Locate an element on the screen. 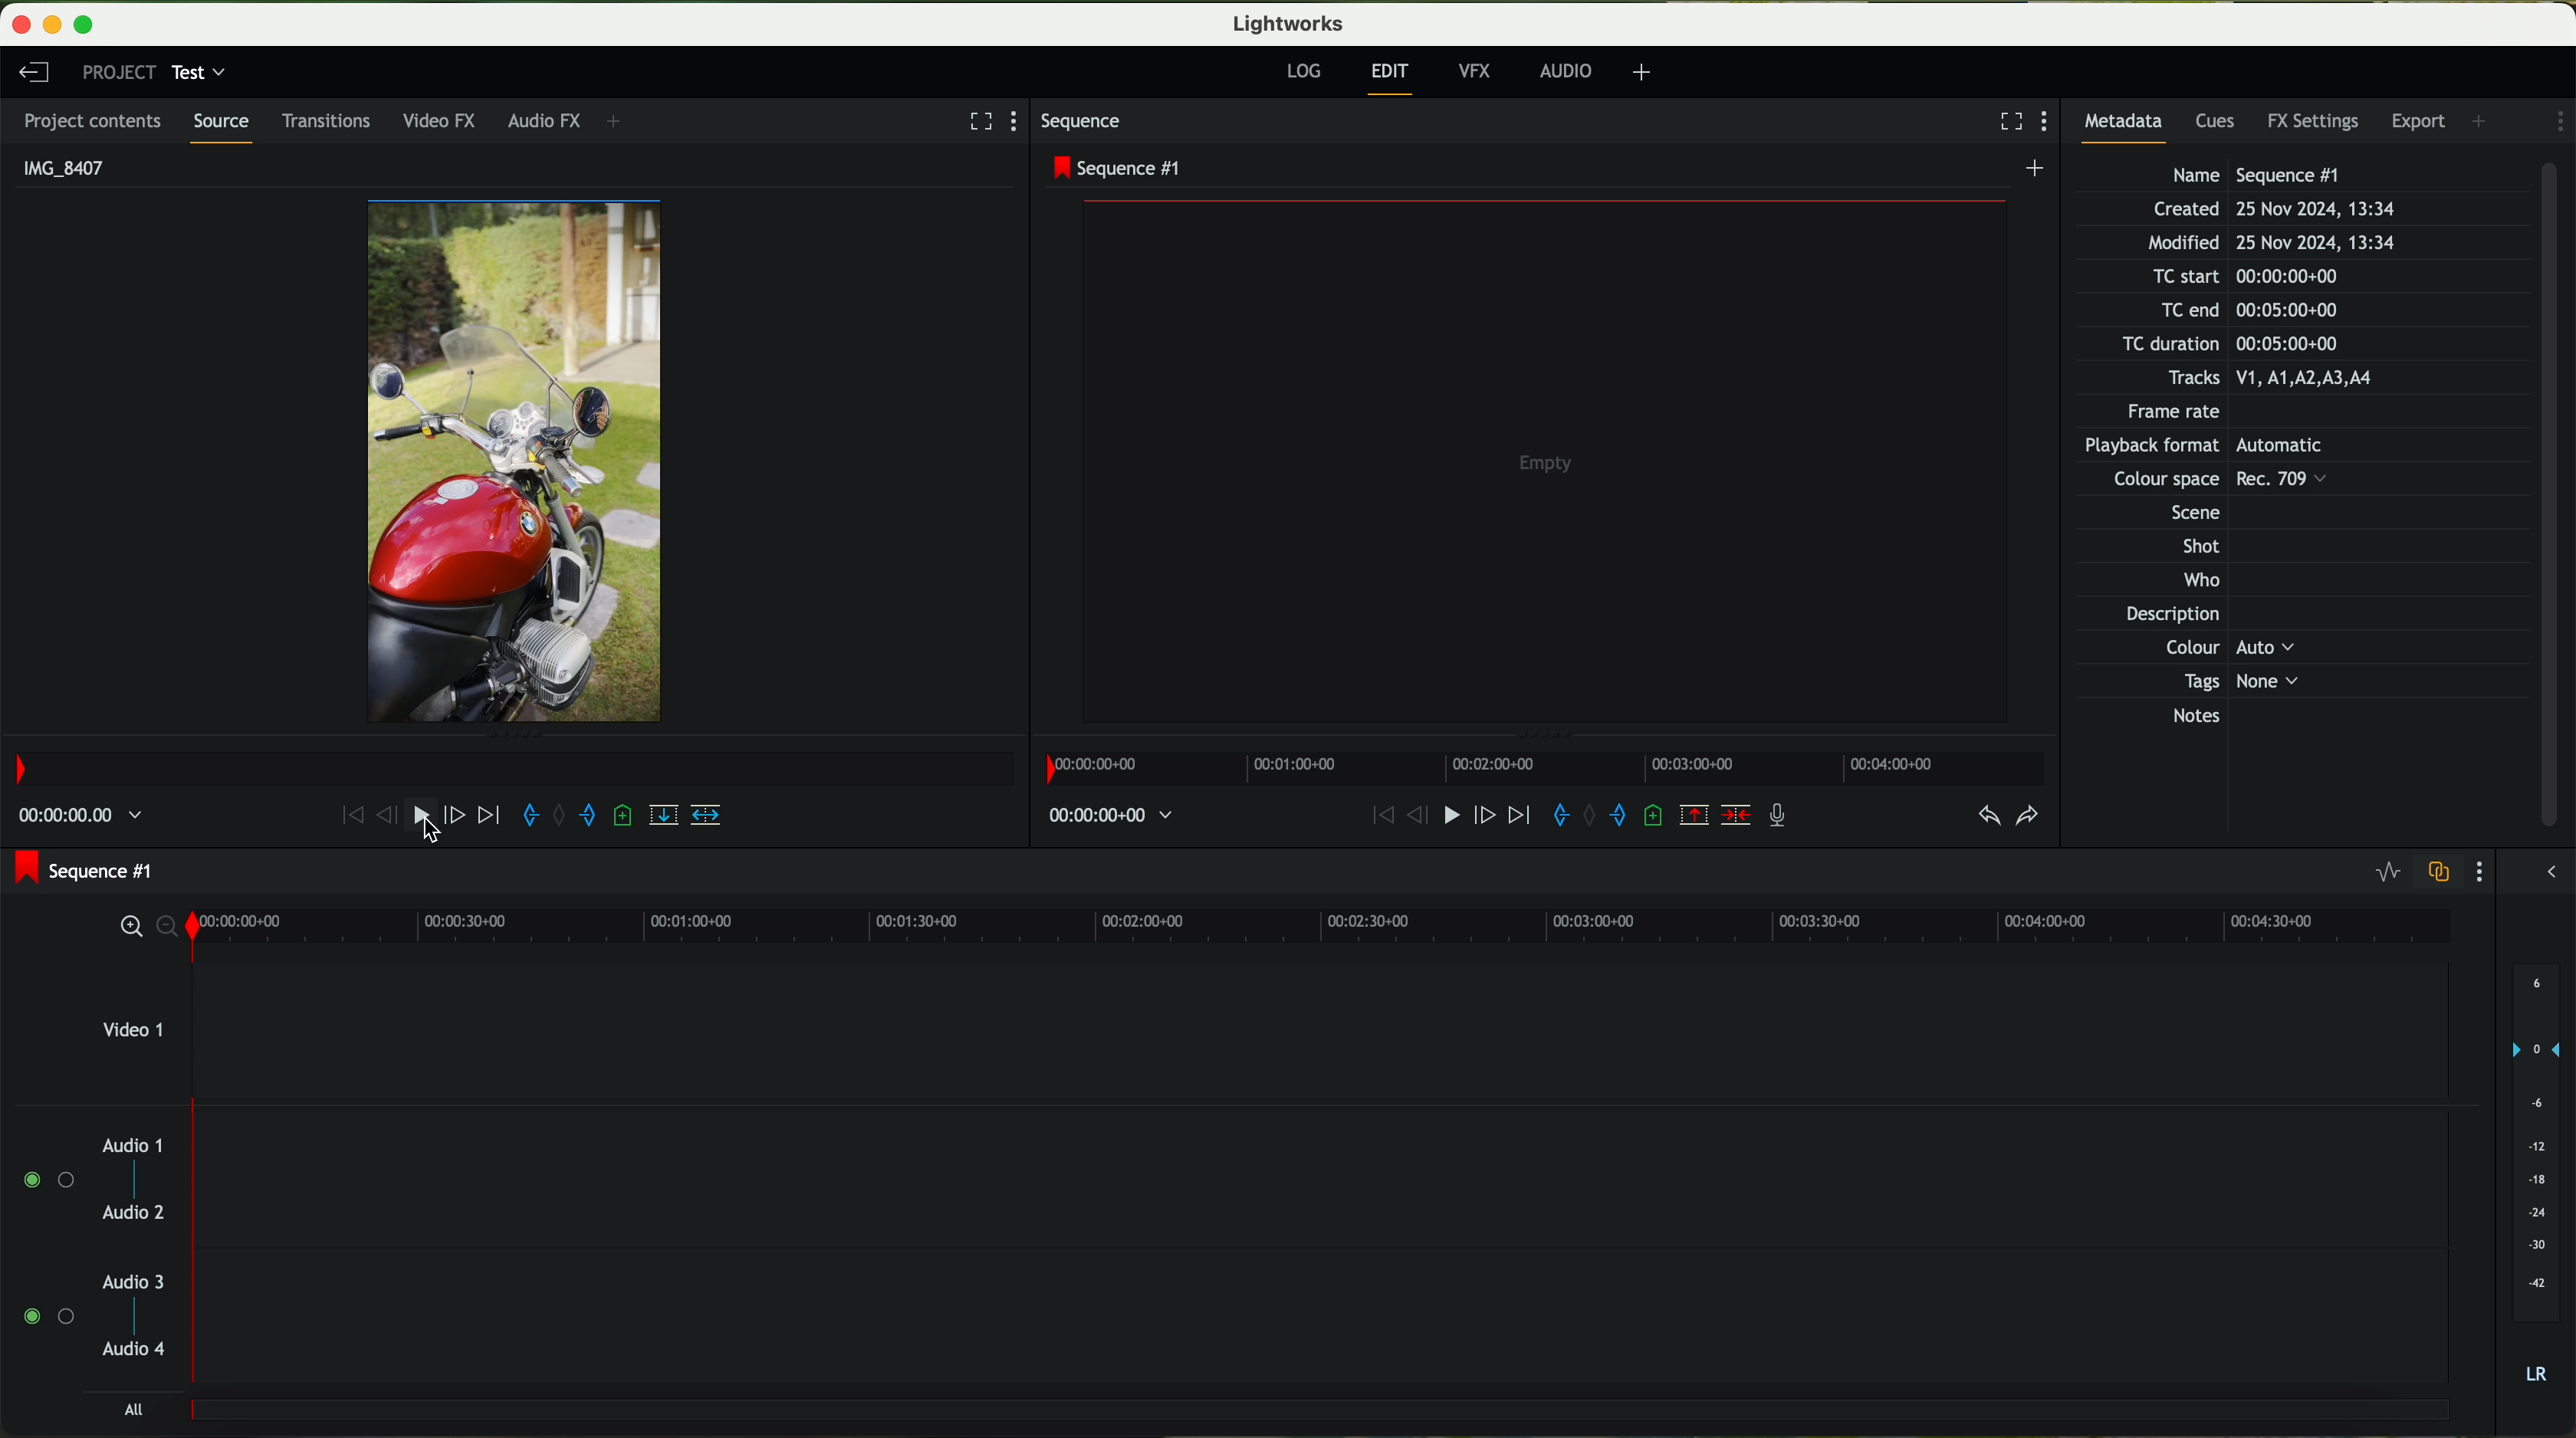 This screenshot has height=1438, width=2576. Name is located at coordinates (2261, 174).